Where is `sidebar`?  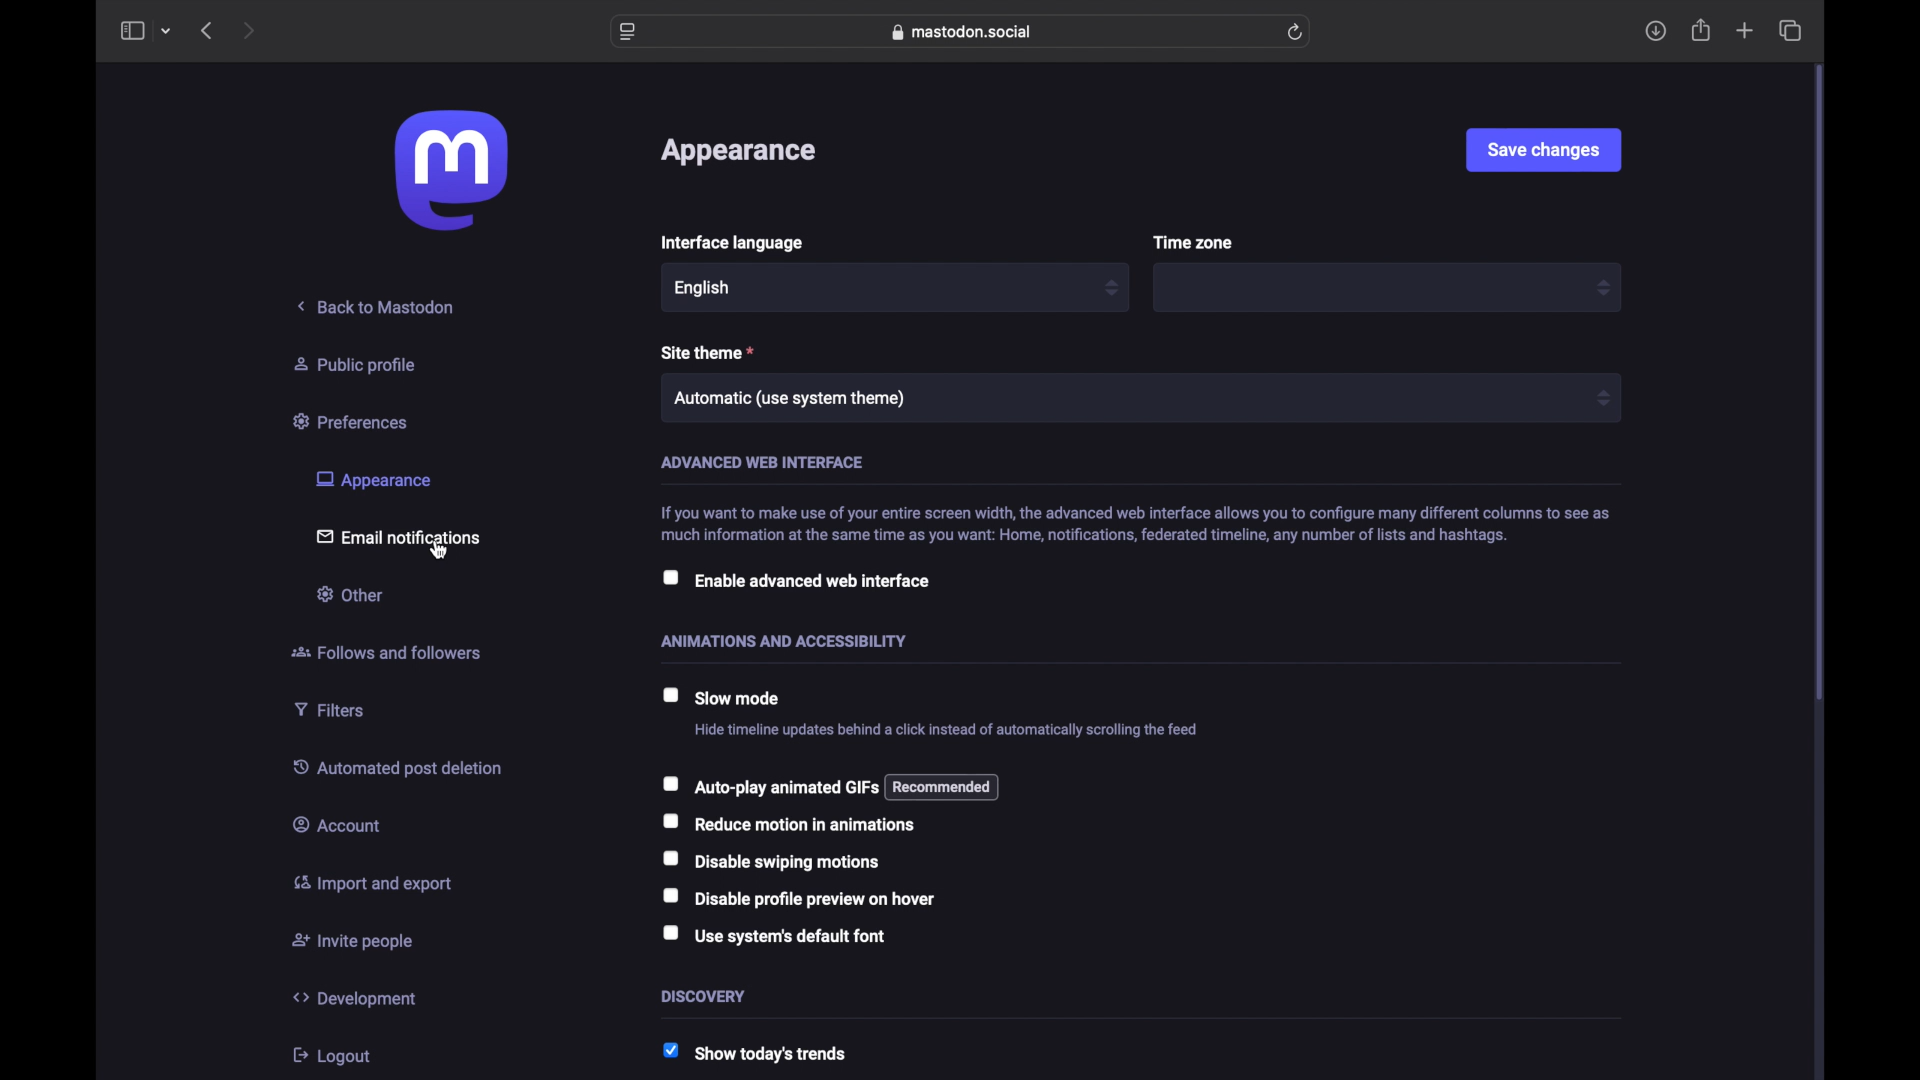 sidebar is located at coordinates (131, 30).